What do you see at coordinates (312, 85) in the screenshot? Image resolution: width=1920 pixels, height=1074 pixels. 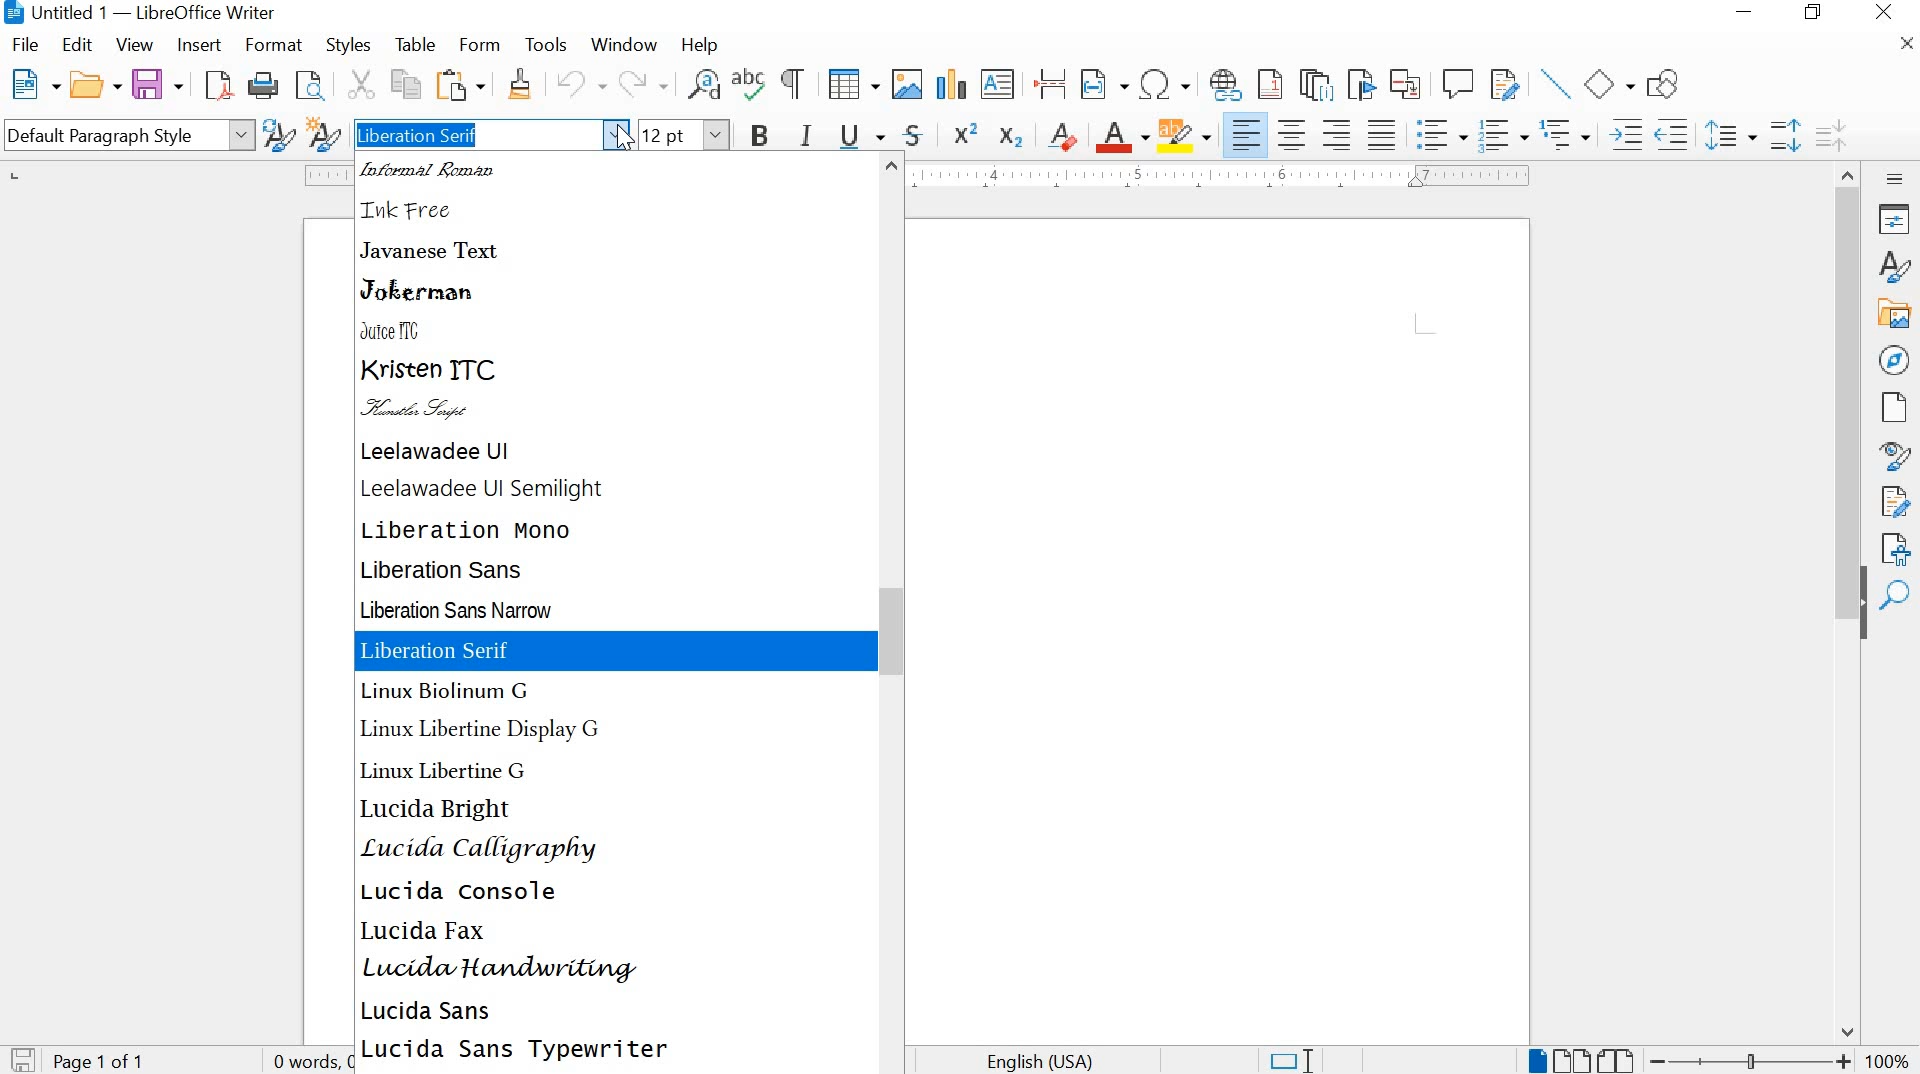 I see `TOGGLE PRINT PREVIEW` at bounding box center [312, 85].